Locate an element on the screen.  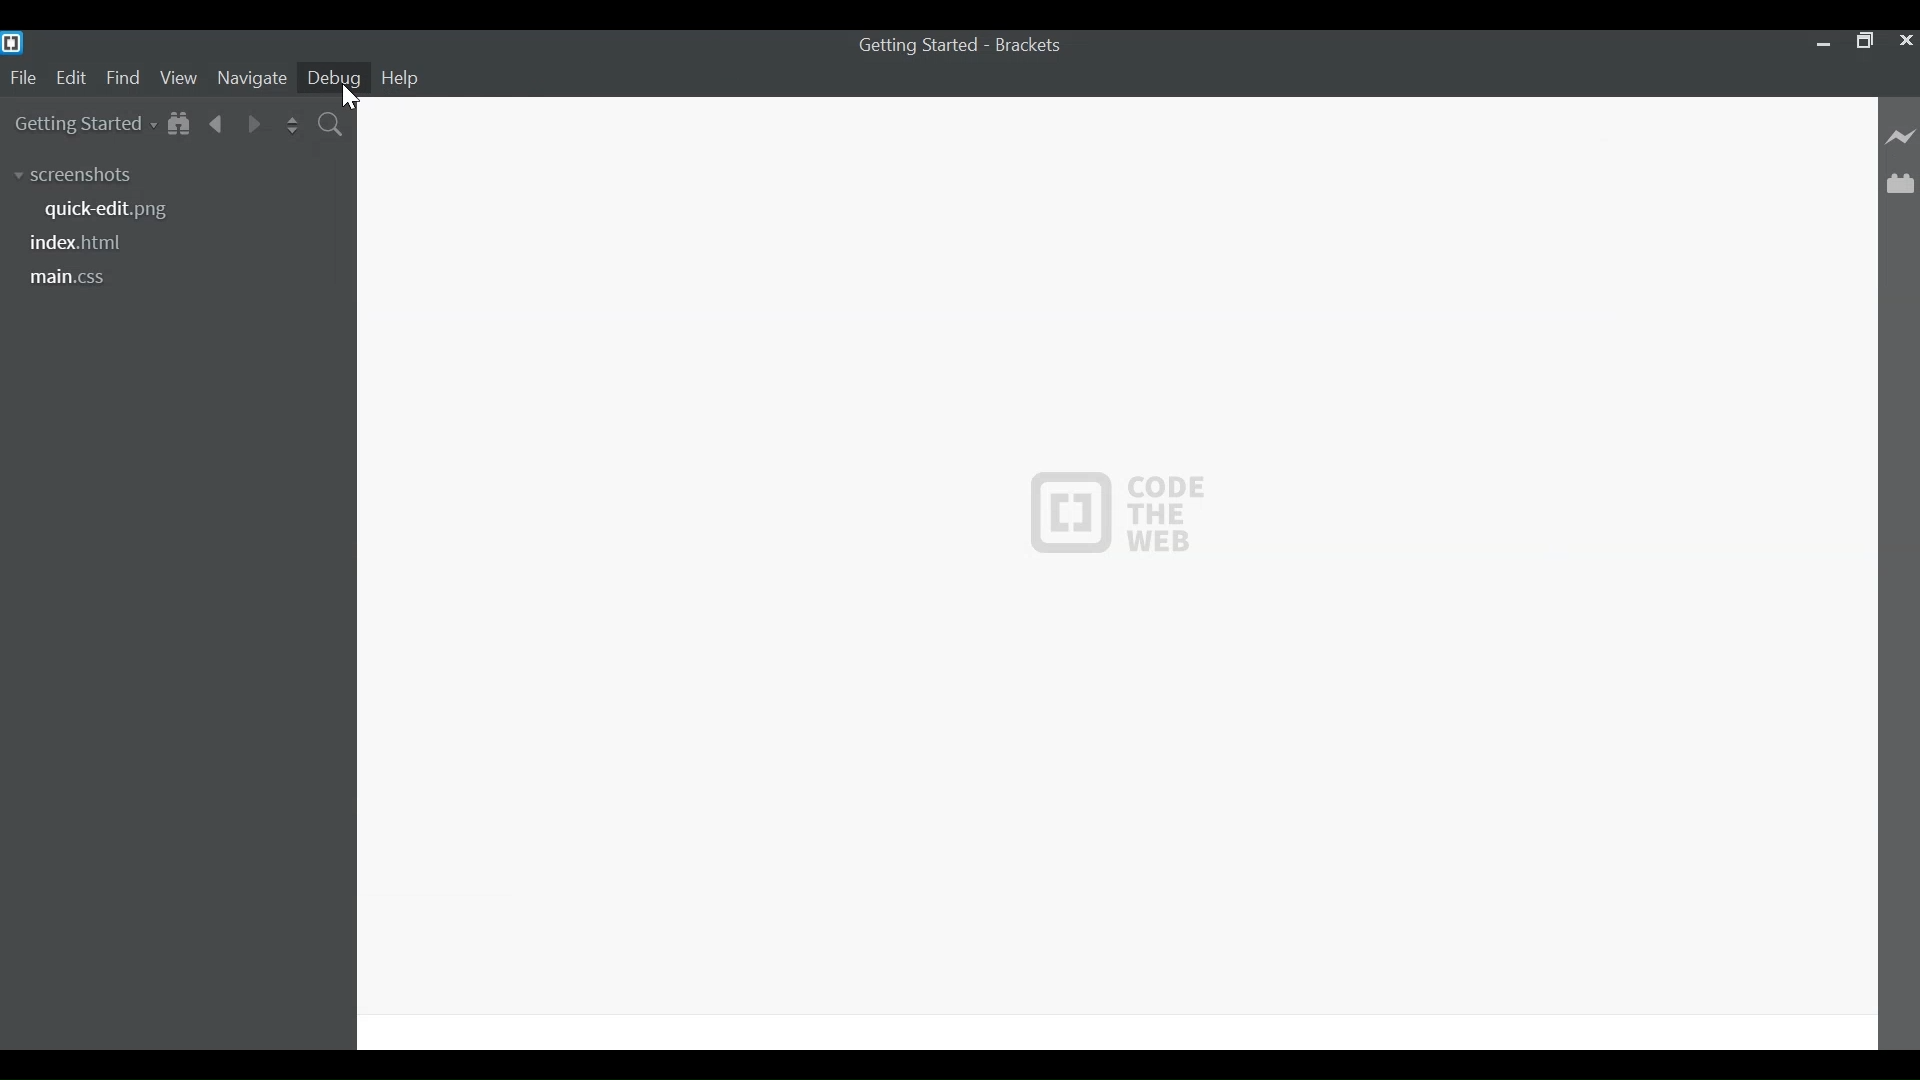
Navigate Forward is located at coordinates (256, 123).